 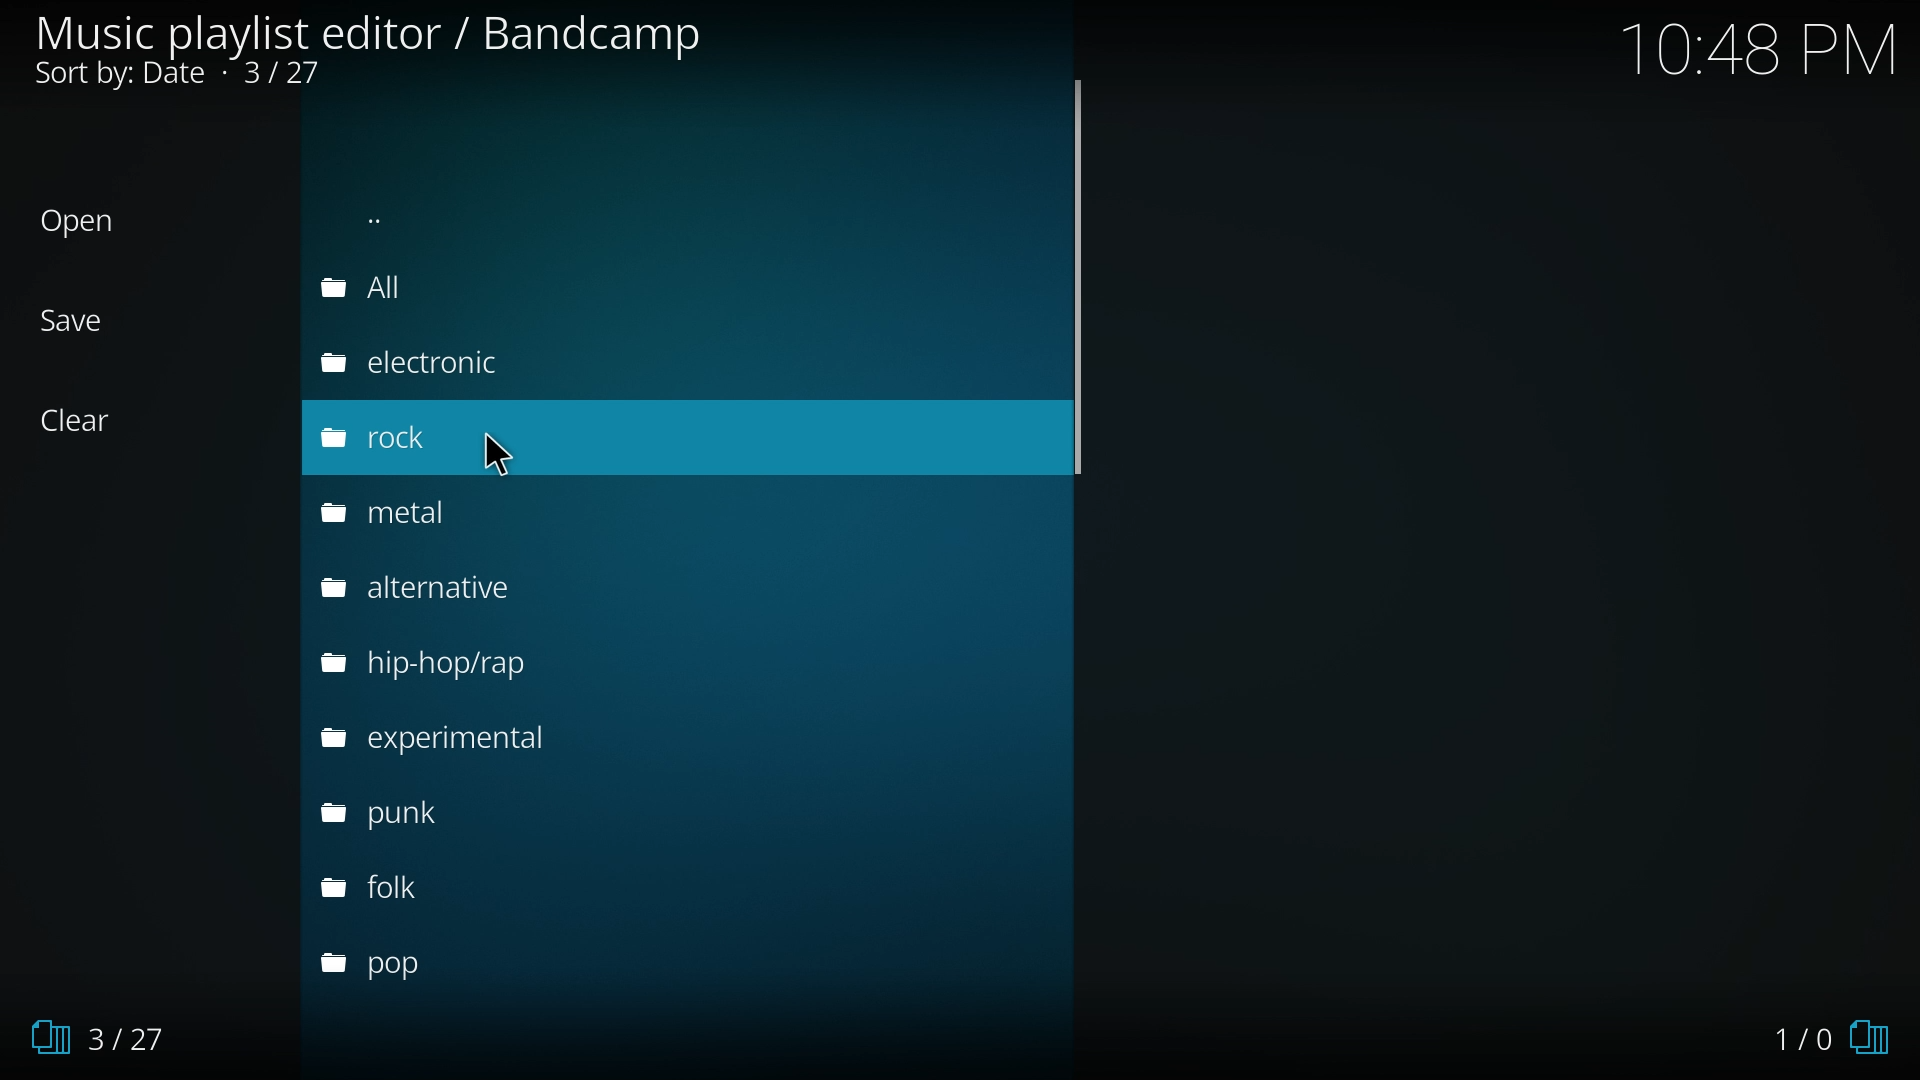 What do you see at coordinates (415, 289) in the screenshot?
I see `all` at bounding box center [415, 289].